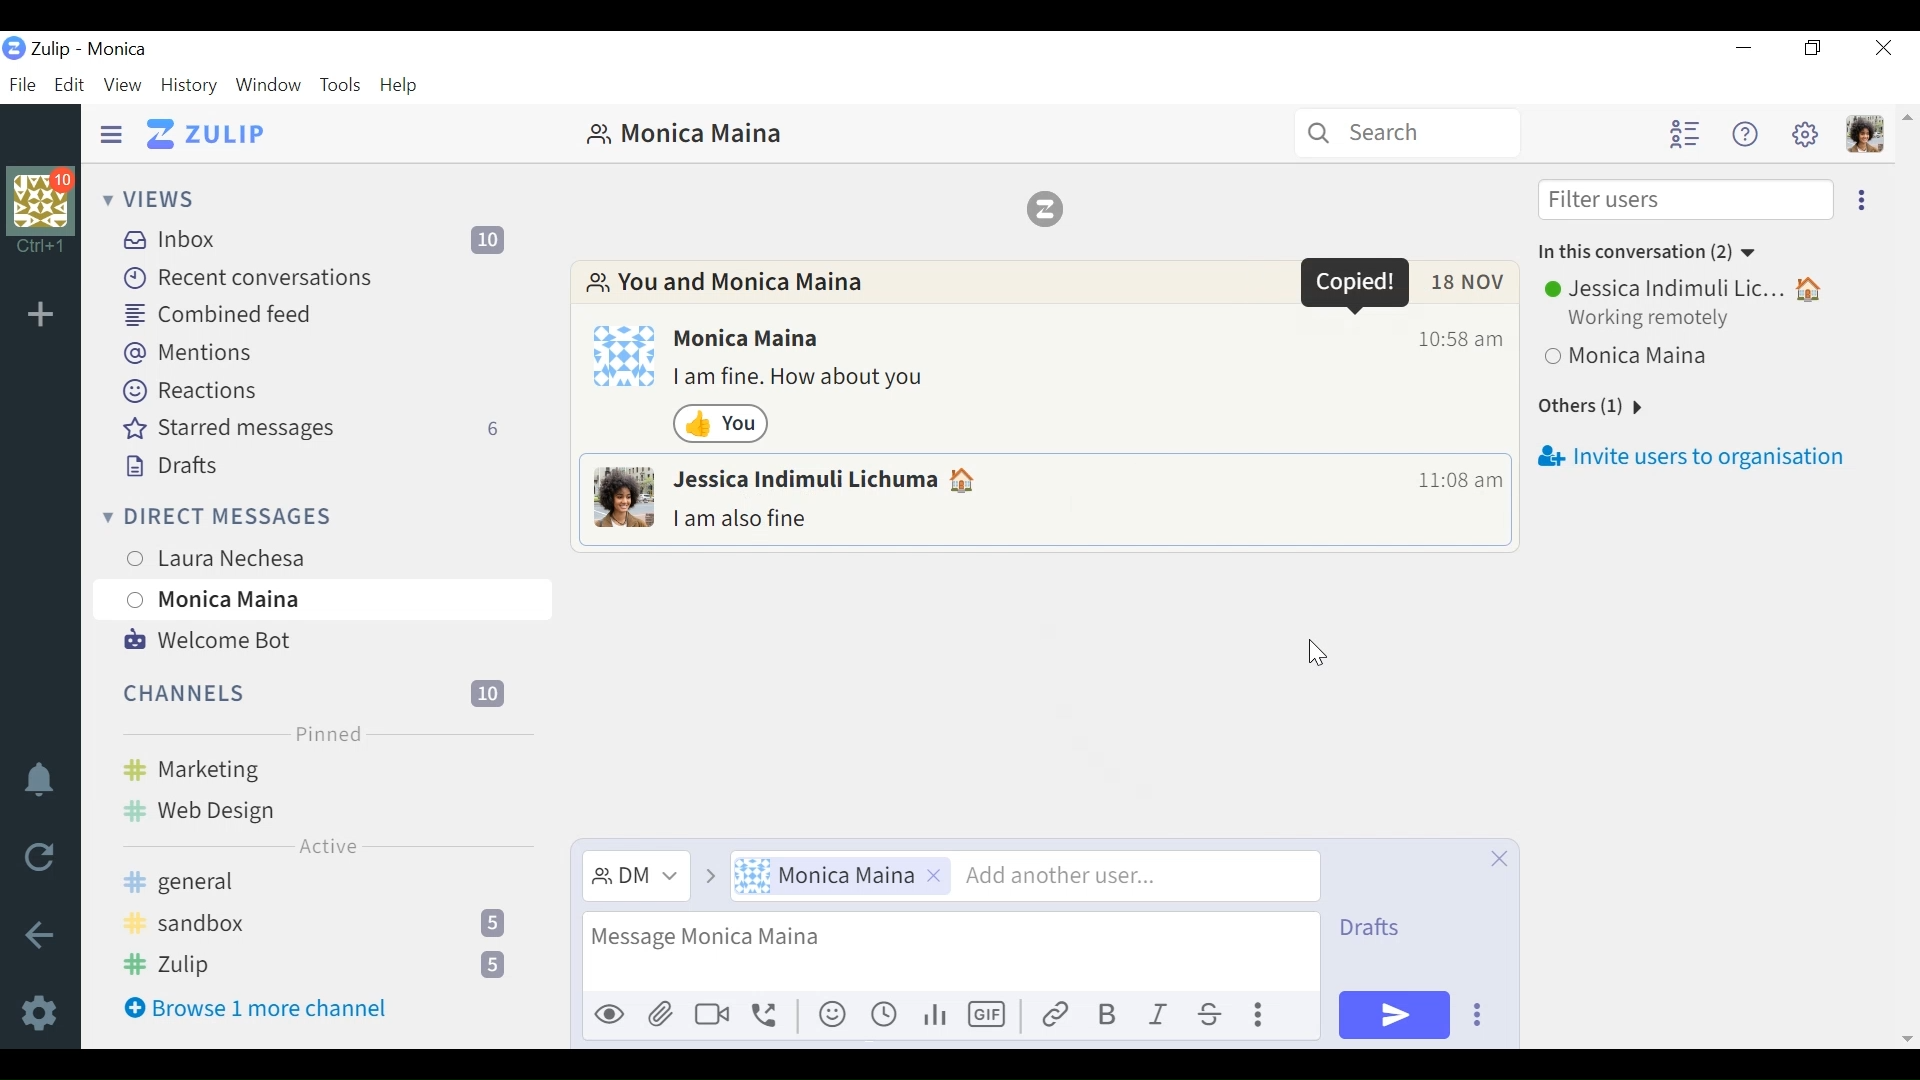  What do you see at coordinates (640, 877) in the screenshot?
I see `DM` at bounding box center [640, 877].